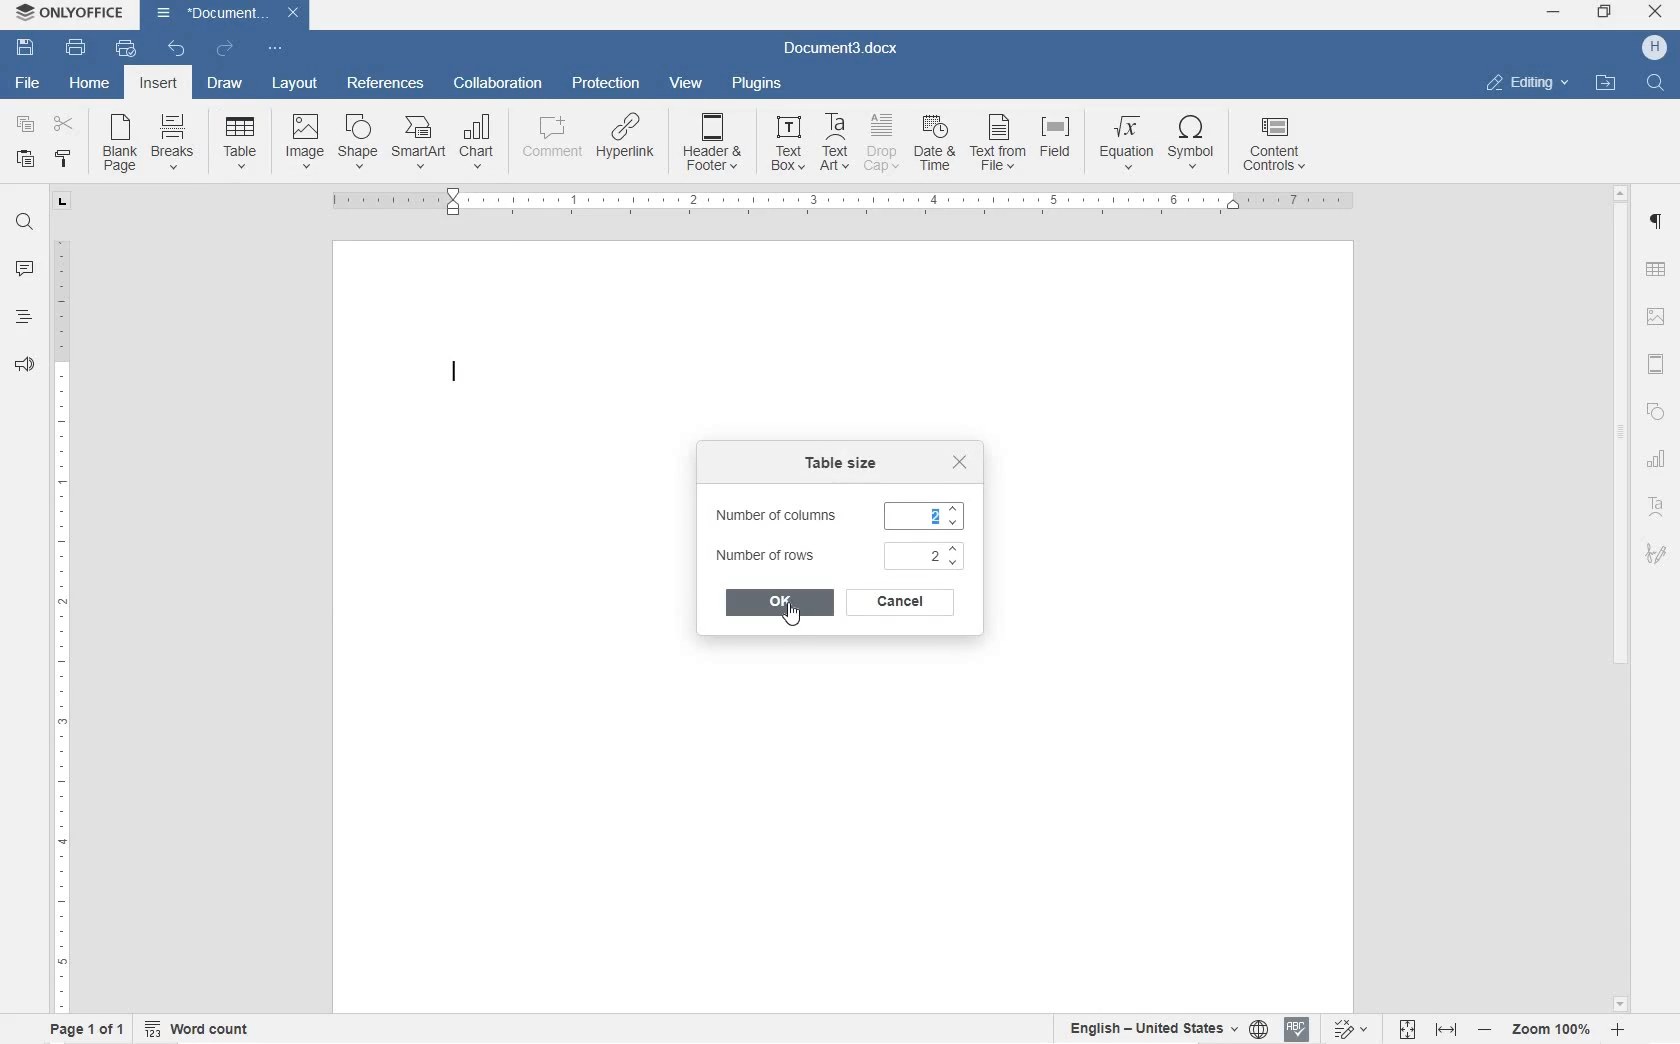 Image resolution: width=1680 pixels, height=1044 pixels. I want to click on QUICK PRINT, so click(124, 50).